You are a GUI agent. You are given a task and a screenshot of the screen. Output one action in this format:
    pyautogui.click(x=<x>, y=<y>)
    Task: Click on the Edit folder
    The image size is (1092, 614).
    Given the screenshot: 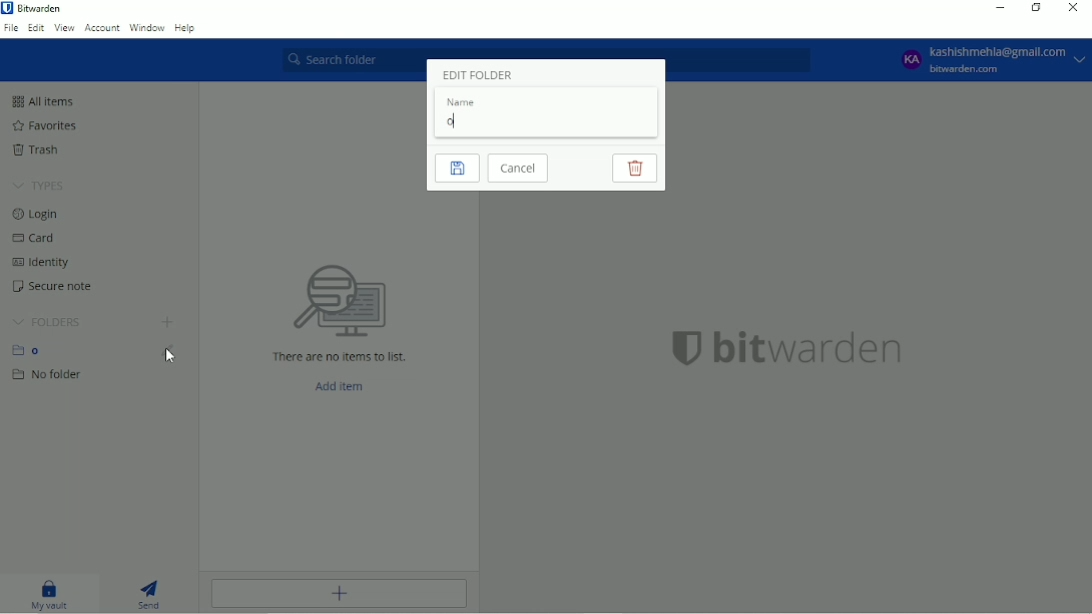 What is the action you would take?
    pyautogui.click(x=172, y=355)
    